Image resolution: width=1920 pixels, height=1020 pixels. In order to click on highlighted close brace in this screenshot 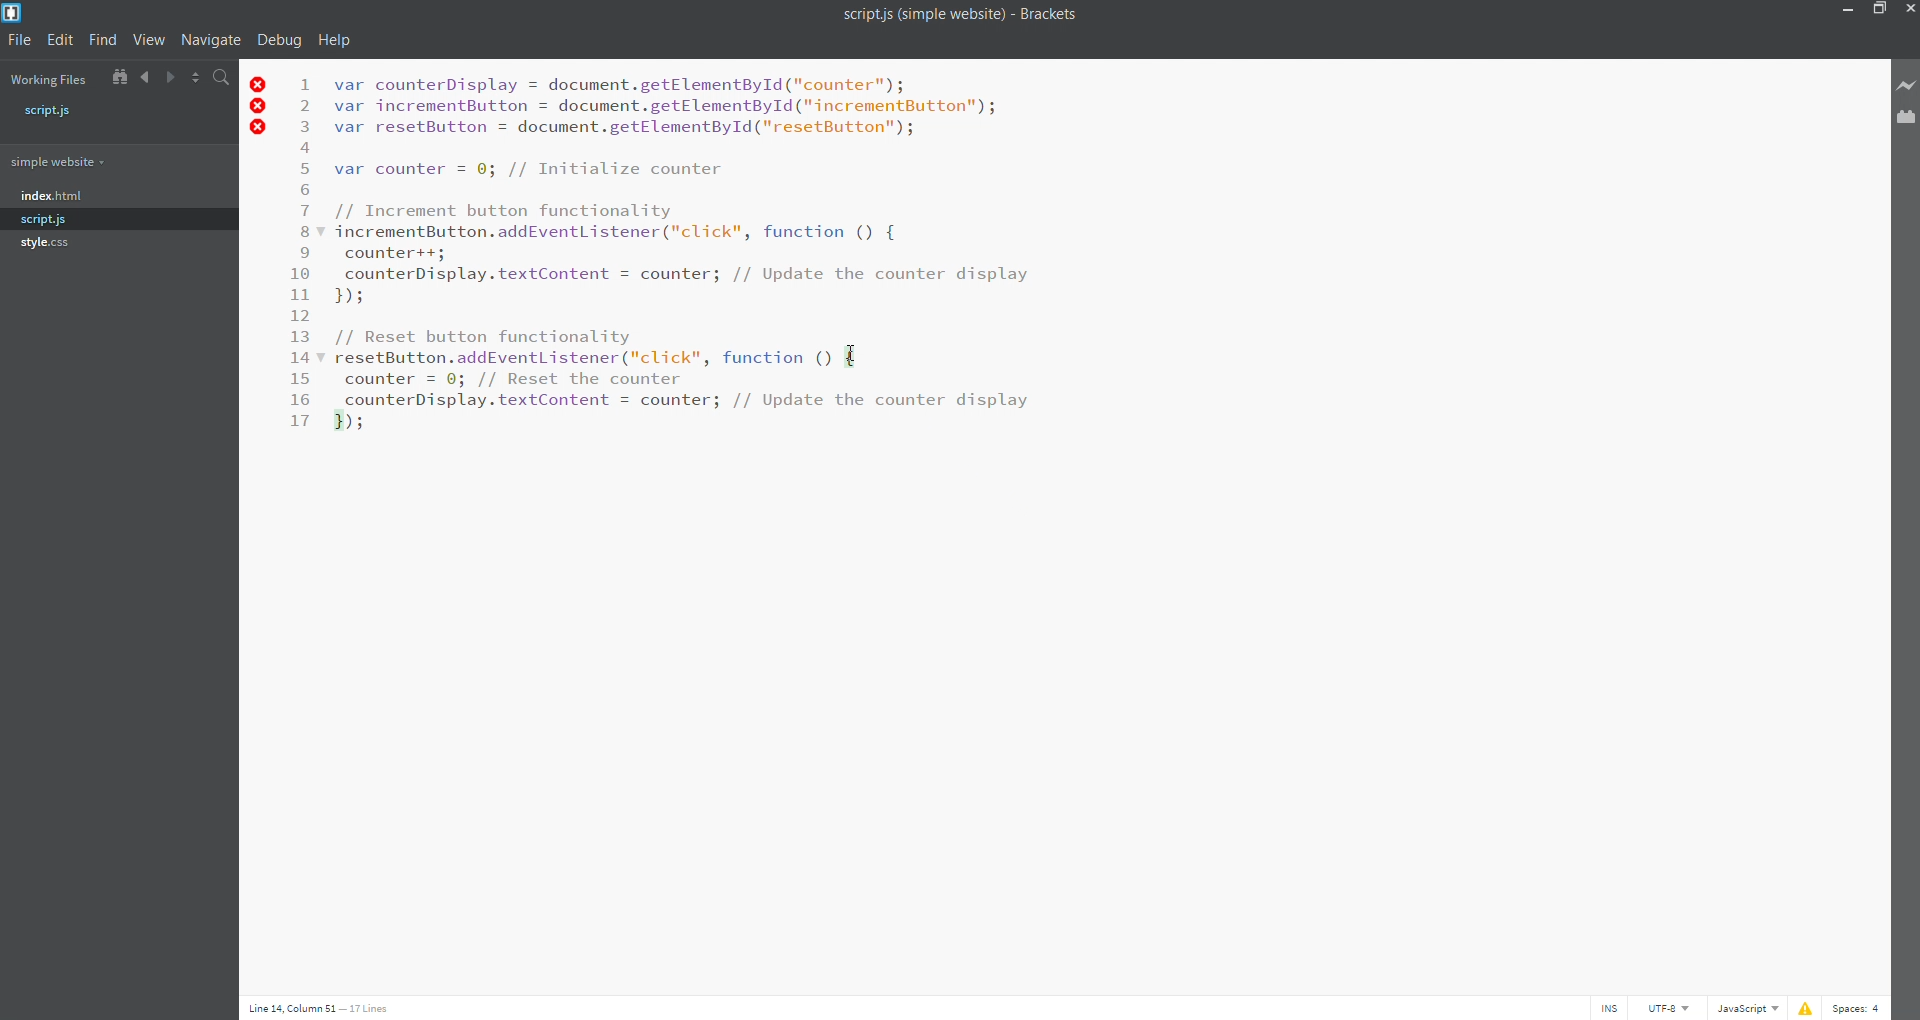, I will do `click(337, 423)`.